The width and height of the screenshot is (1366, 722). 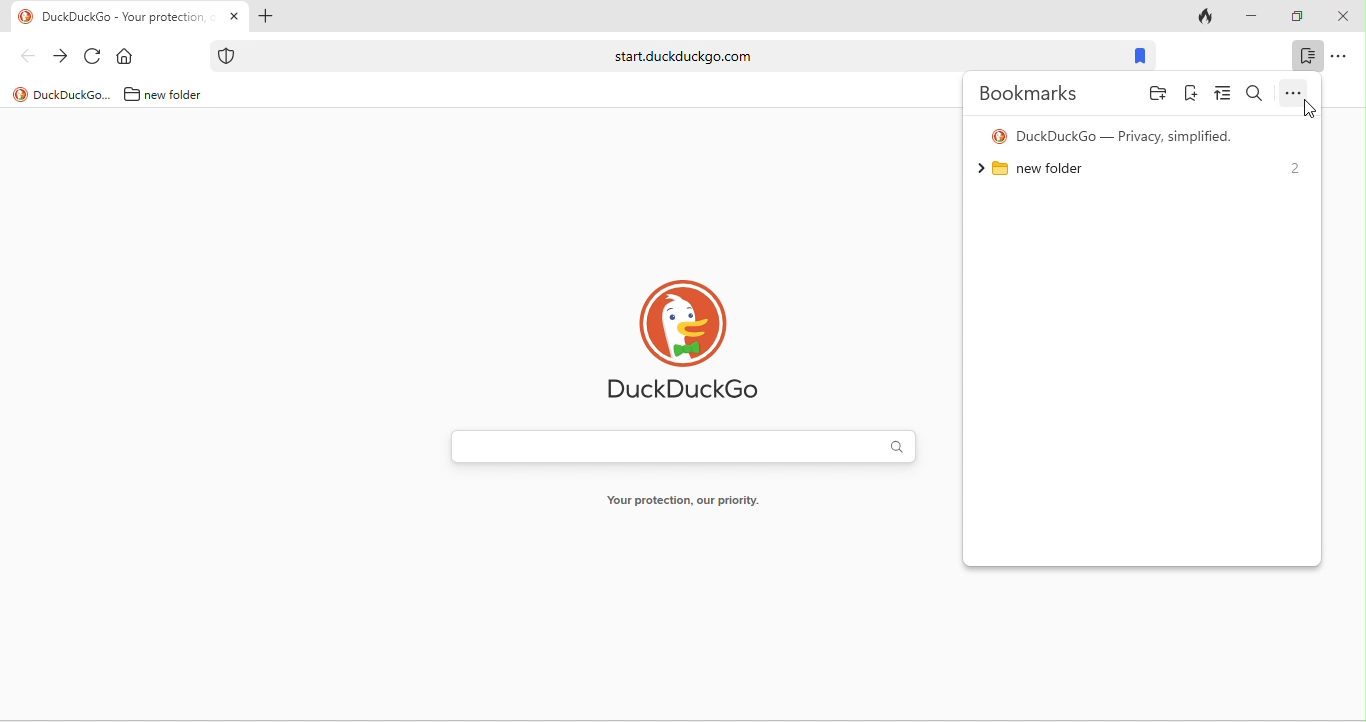 I want to click on add tab, so click(x=265, y=16).